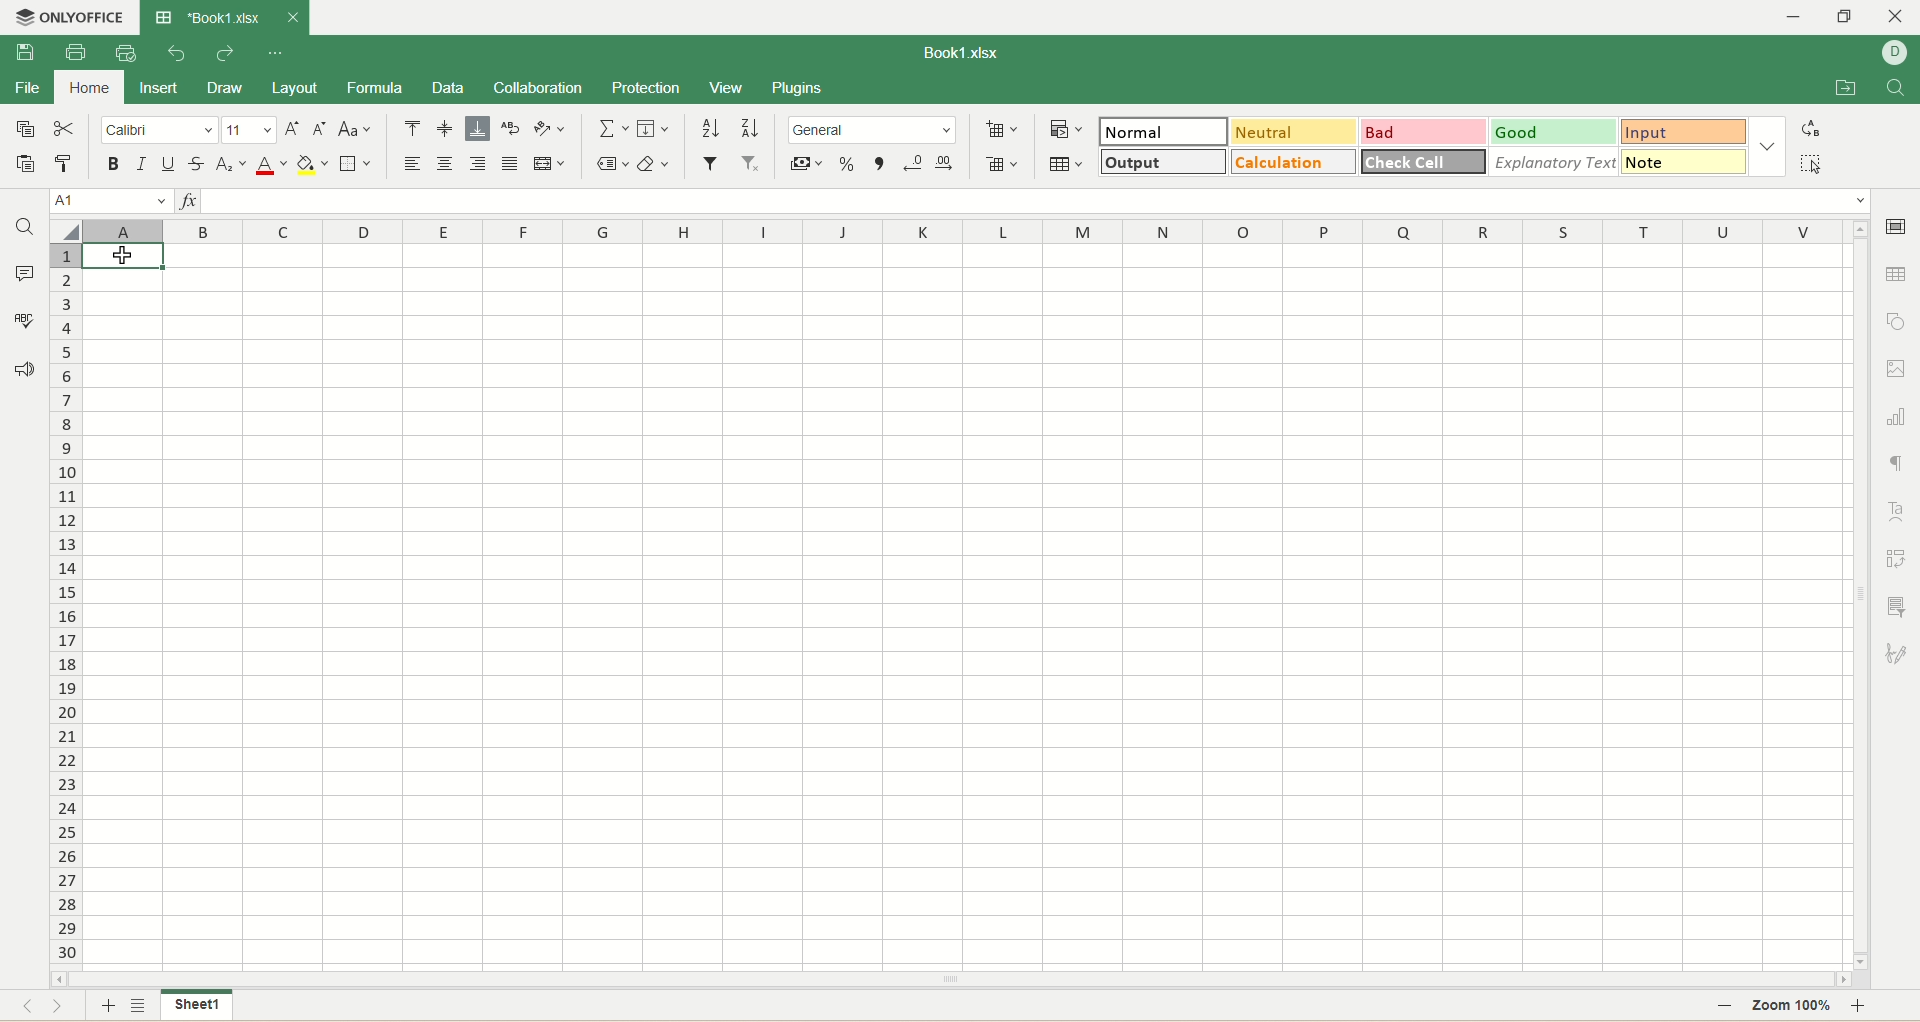 This screenshot has height=1022, width=1920. What do you see at coordinates (67, 1008) in the screenshot?
I see `next` at bounding box center [67, 1008].